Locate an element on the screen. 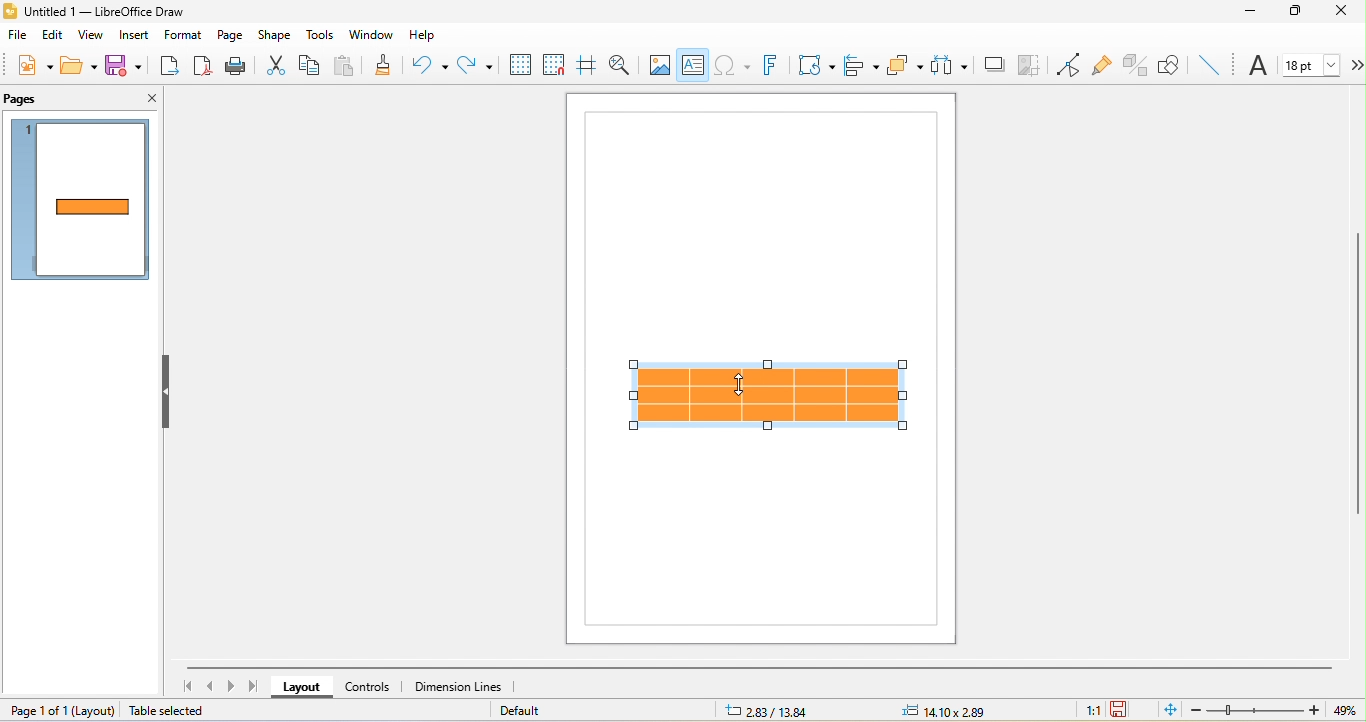 The width and height of the screenshot is (1366, 722). open is located at coordinates (82, 66).